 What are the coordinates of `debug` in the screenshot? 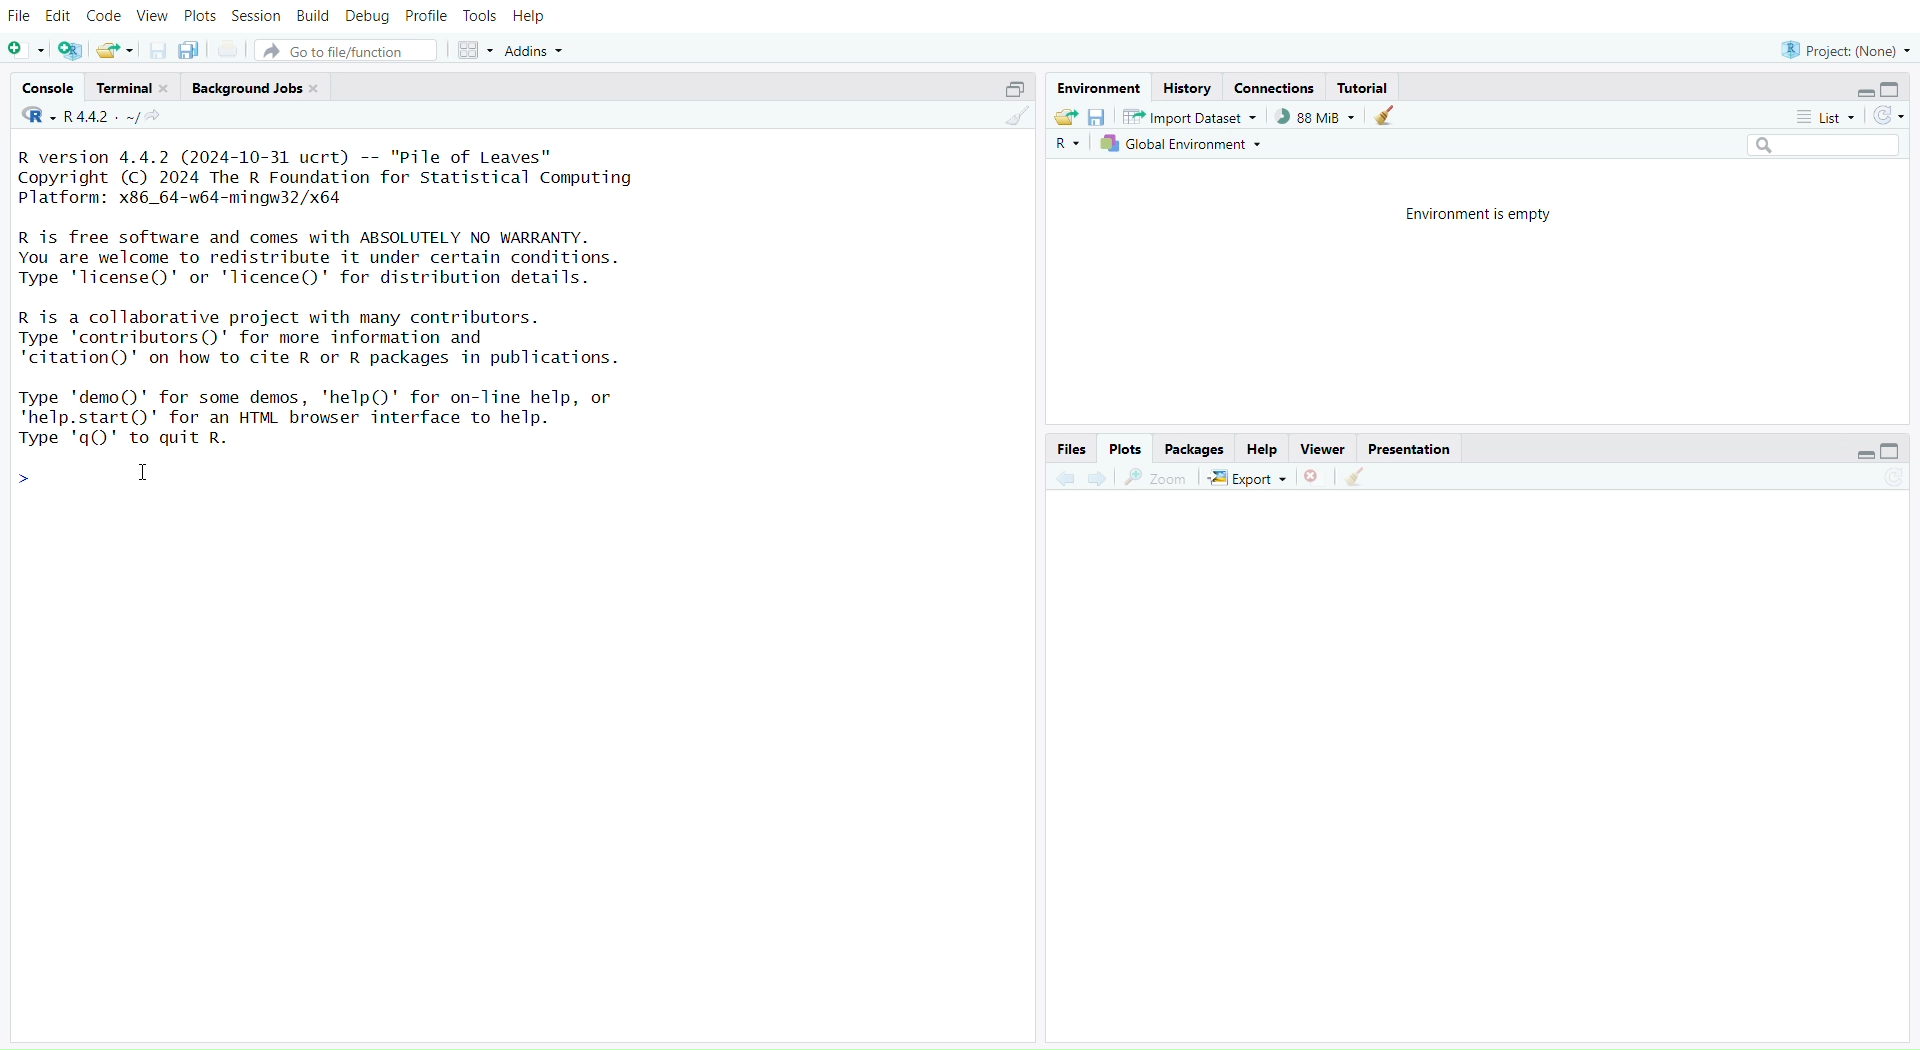 It's located at (365, 18).